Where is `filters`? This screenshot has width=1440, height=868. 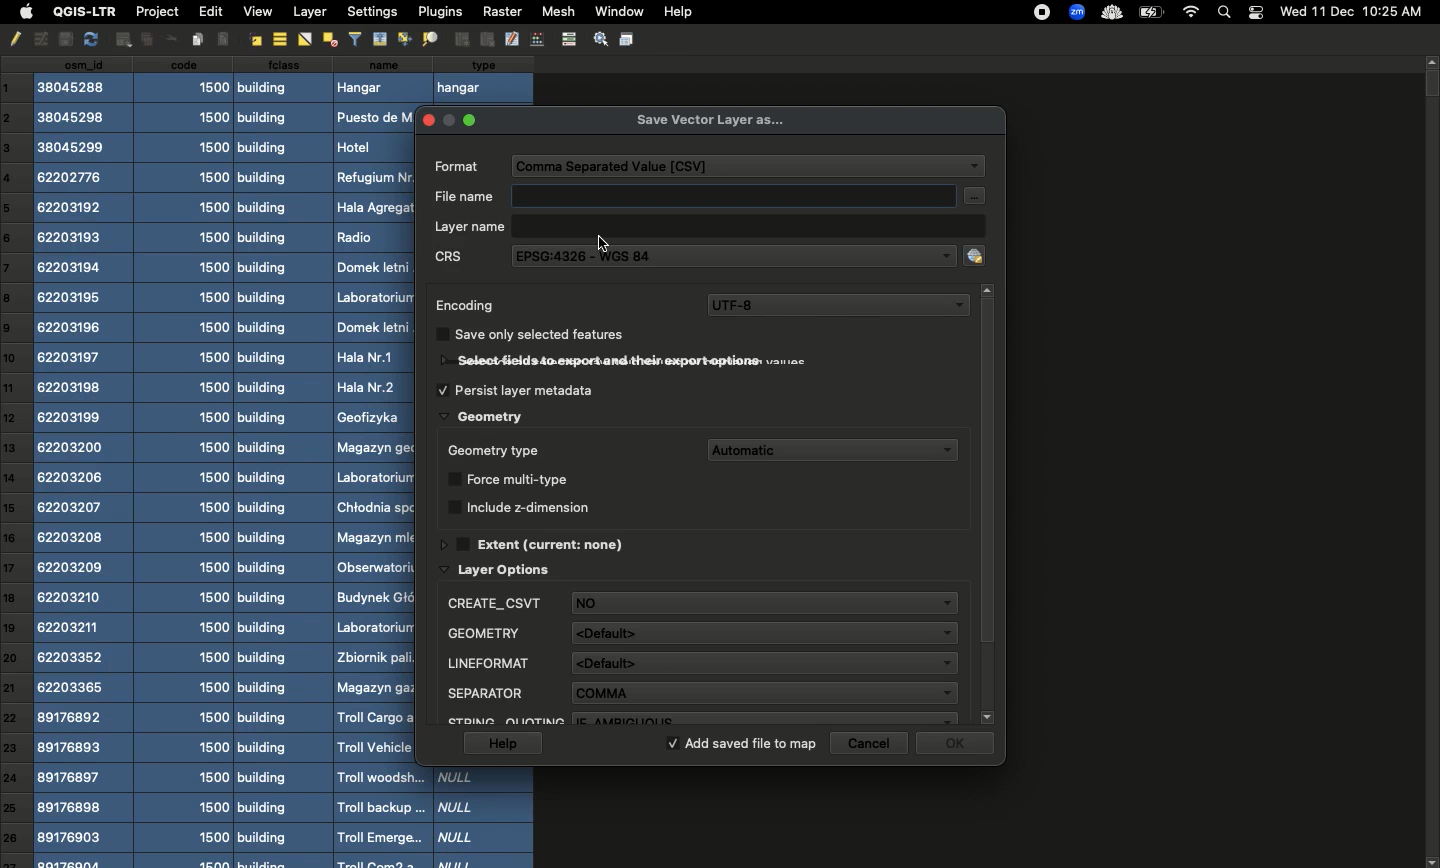 filters is located at coordinates (355, 37).